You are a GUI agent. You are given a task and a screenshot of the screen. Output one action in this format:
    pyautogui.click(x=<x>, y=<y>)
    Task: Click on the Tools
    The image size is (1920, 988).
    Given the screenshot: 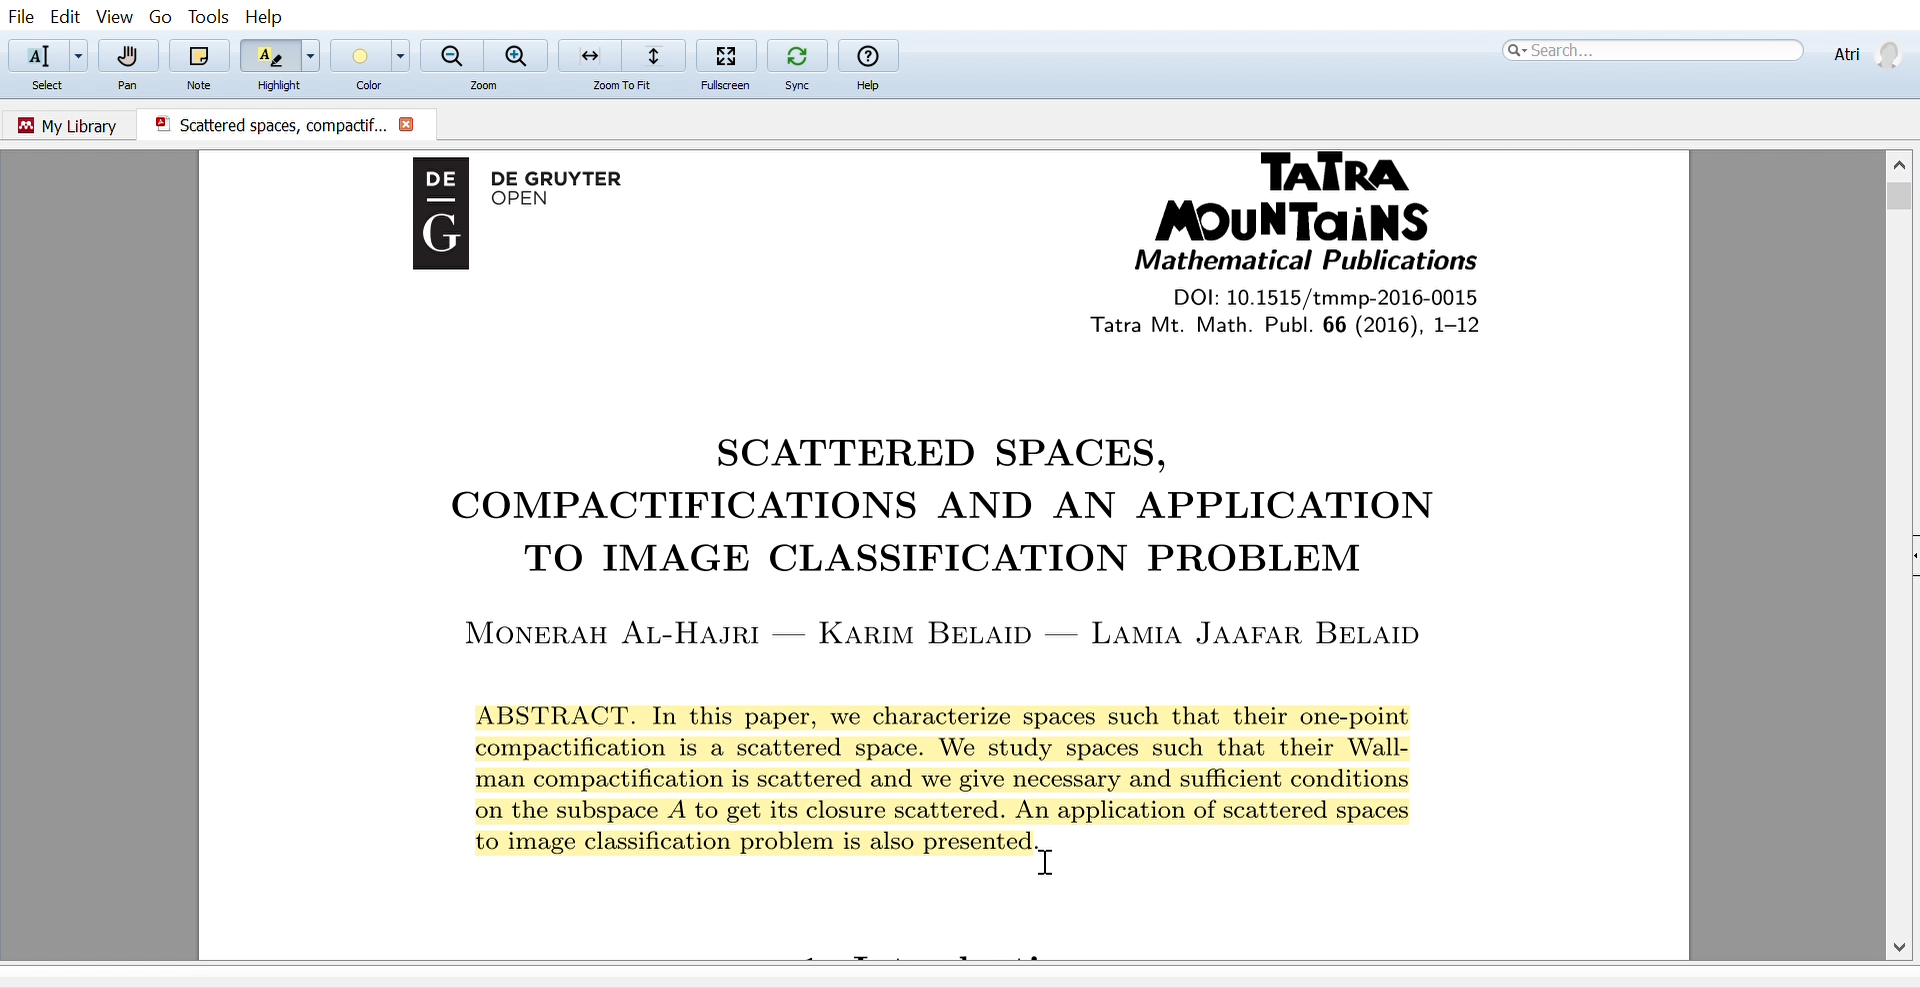 What is the action you would take?
    pyautogui.click(x=204, y=16)
    